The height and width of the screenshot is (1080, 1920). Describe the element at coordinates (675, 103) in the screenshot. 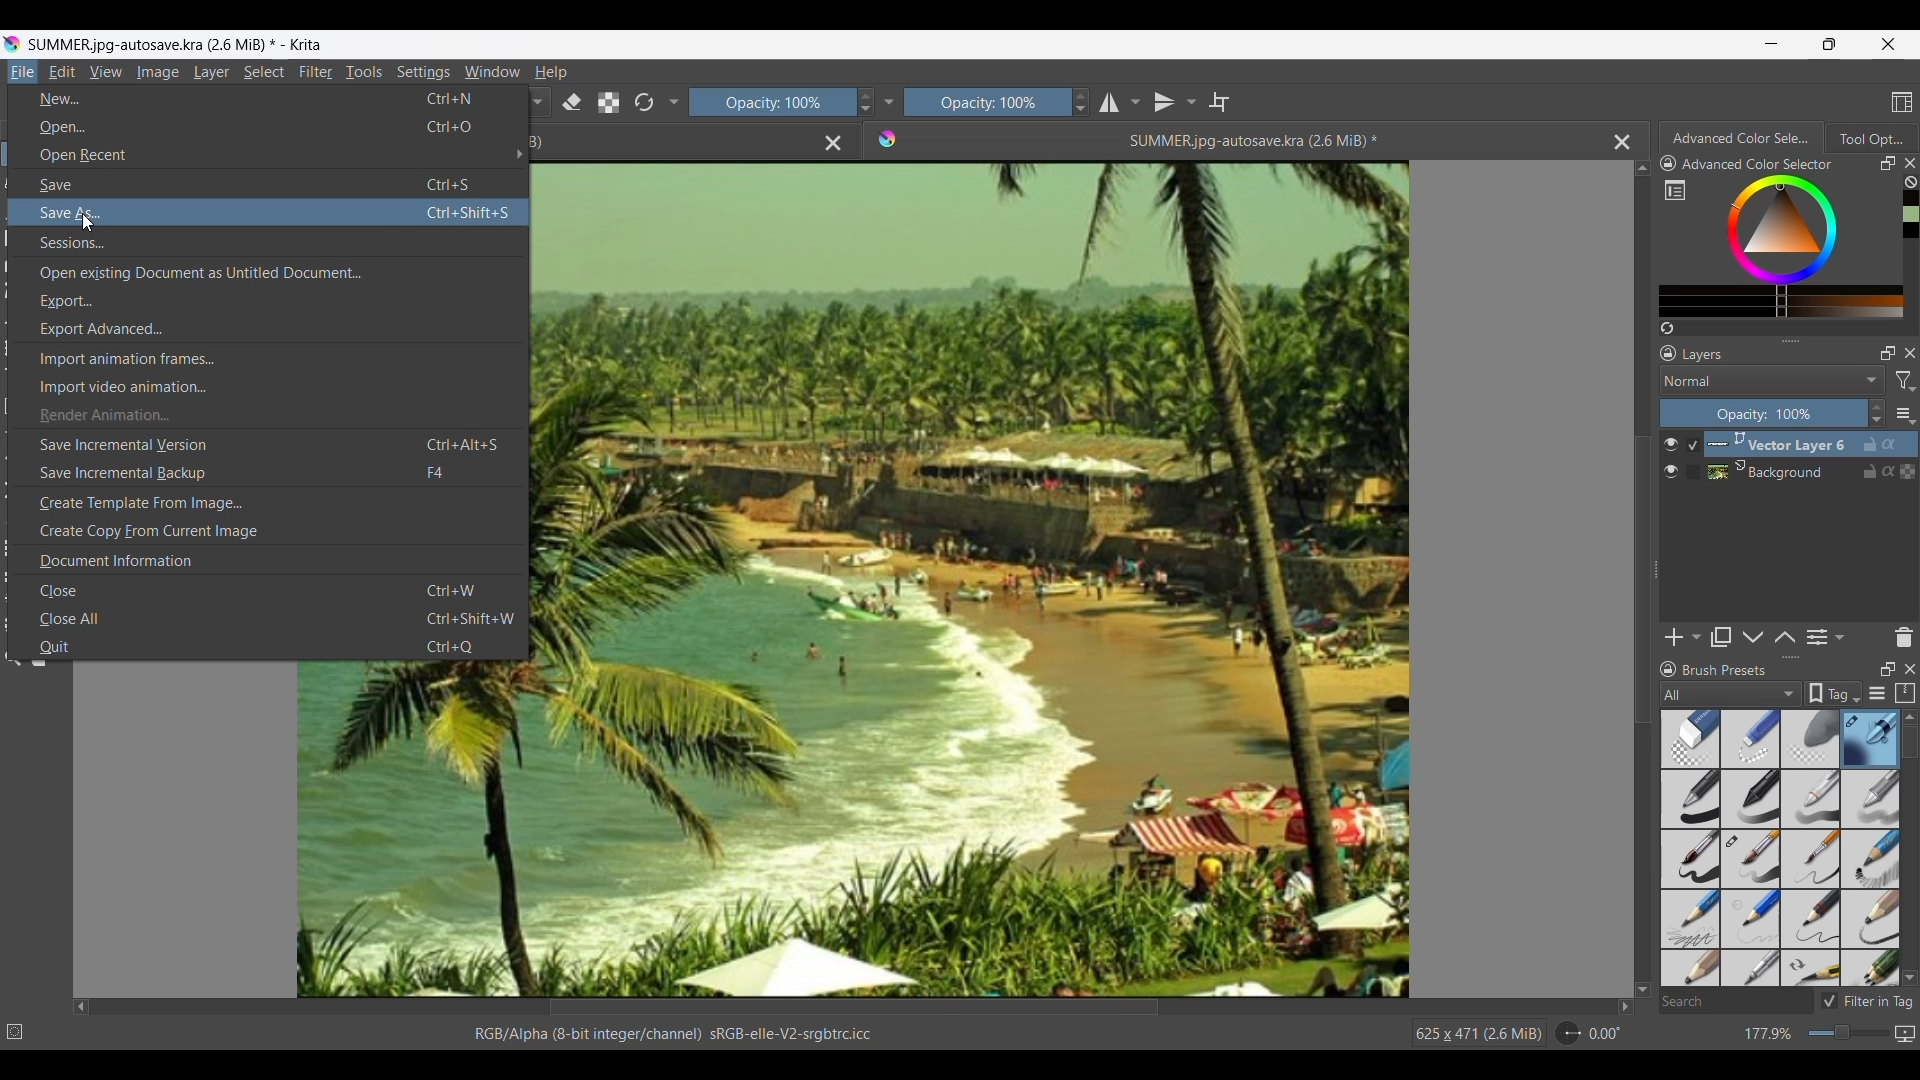

I see `Show/Hide more tools` at that location.